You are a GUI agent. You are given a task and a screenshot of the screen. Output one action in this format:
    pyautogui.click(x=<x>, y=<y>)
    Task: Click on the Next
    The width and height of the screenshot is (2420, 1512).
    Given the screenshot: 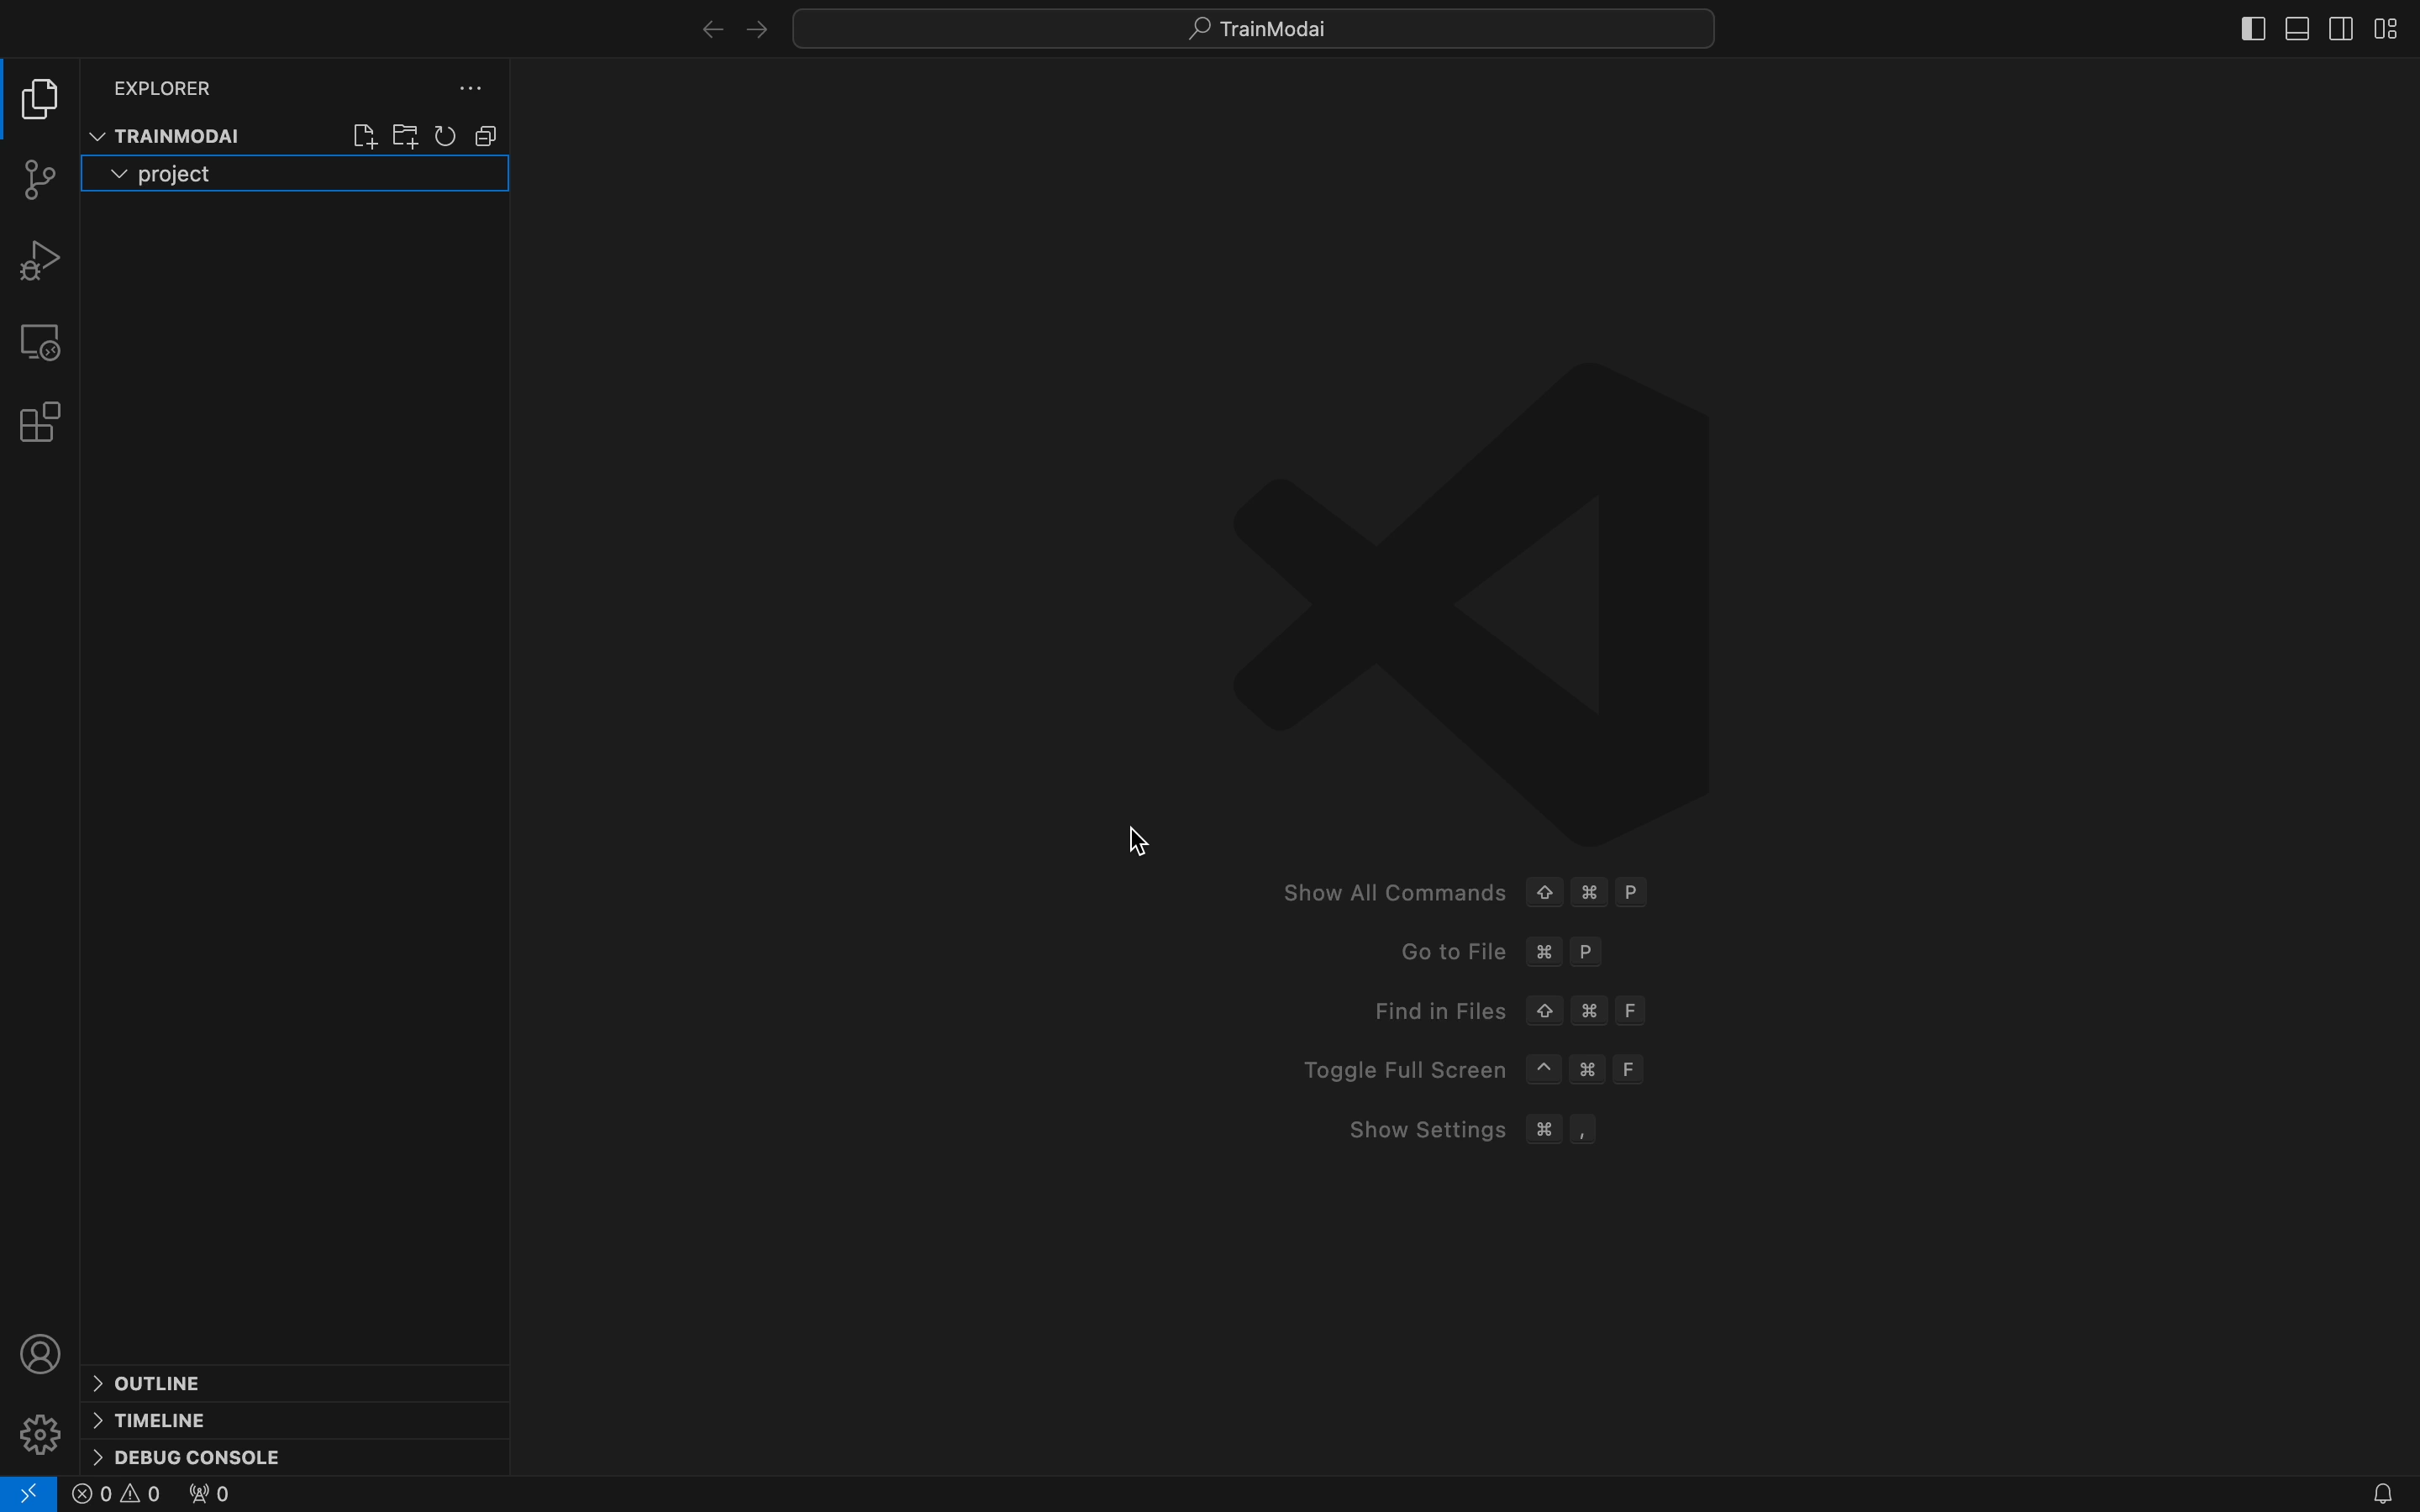 What is the action you would take?
    pyautogui.click(x=756, y=30)
    